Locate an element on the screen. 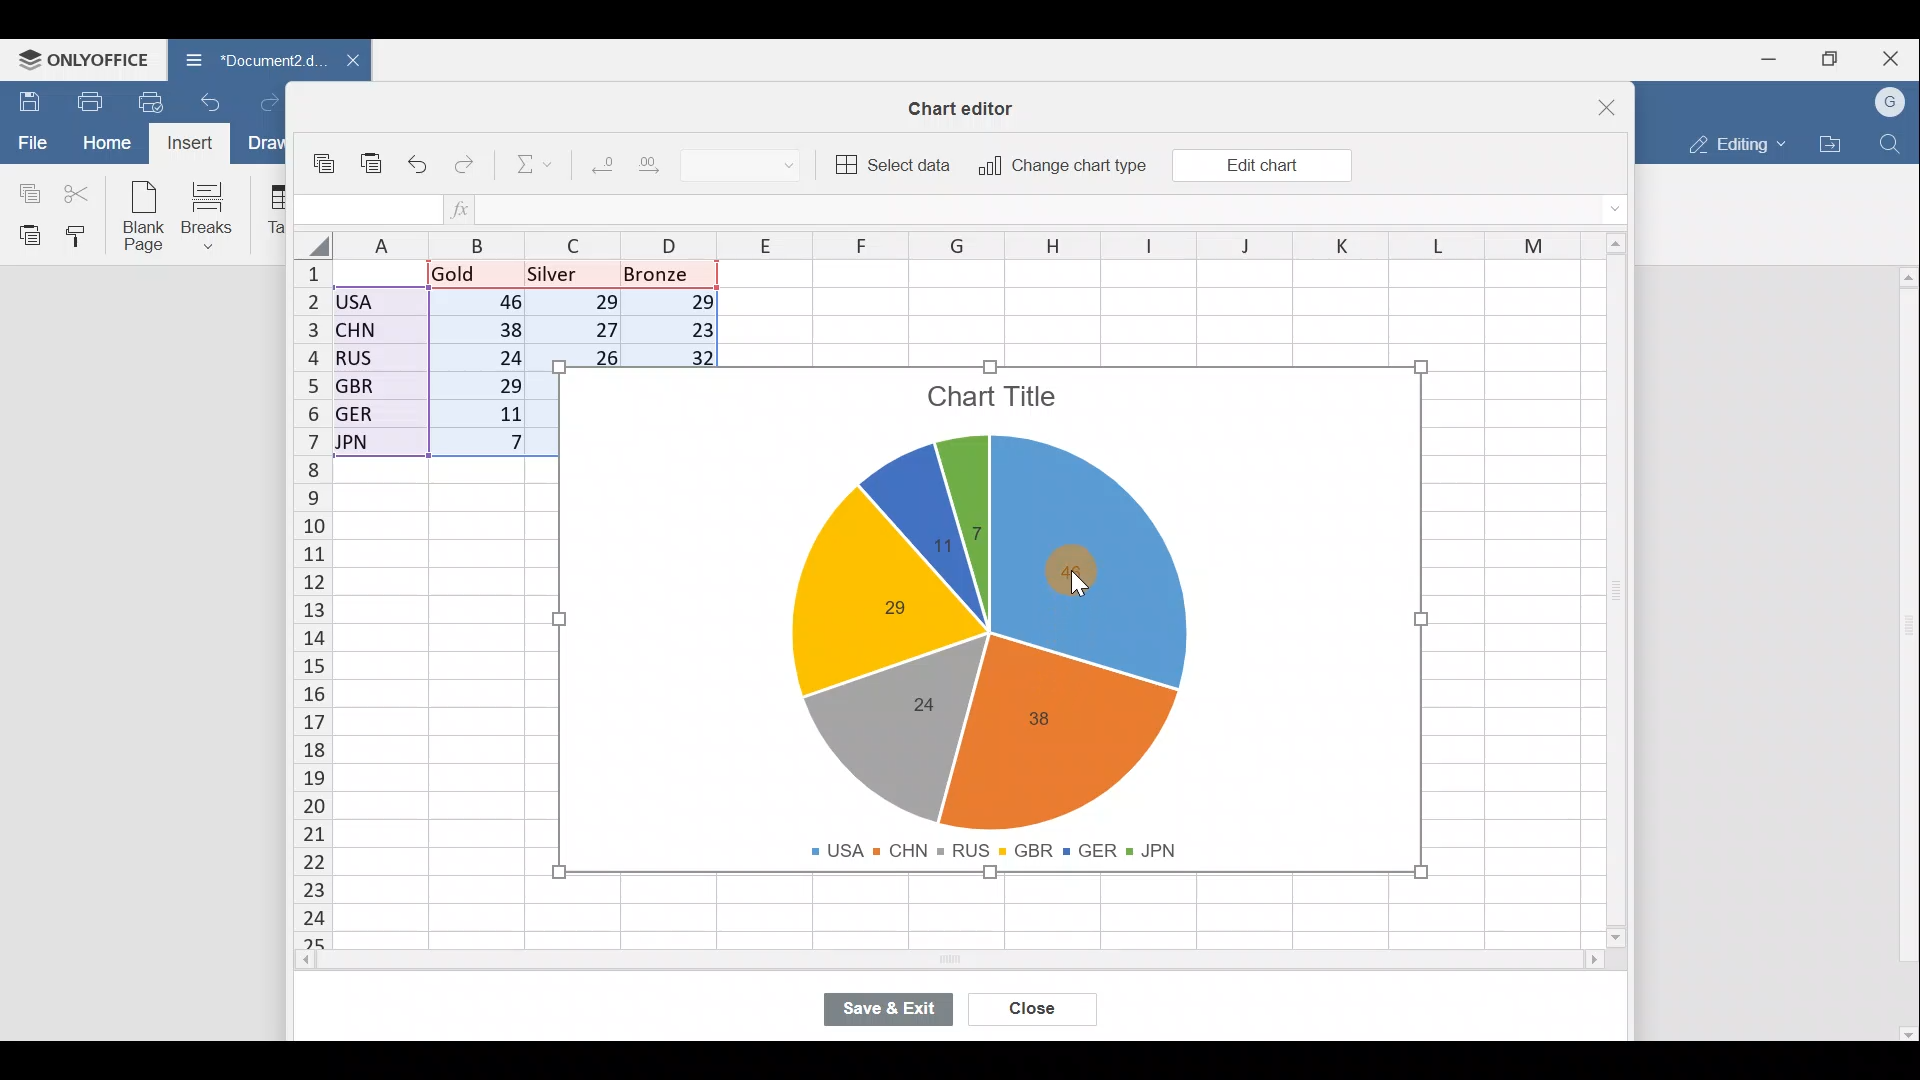  Rows is located at coordinates (313, 592).